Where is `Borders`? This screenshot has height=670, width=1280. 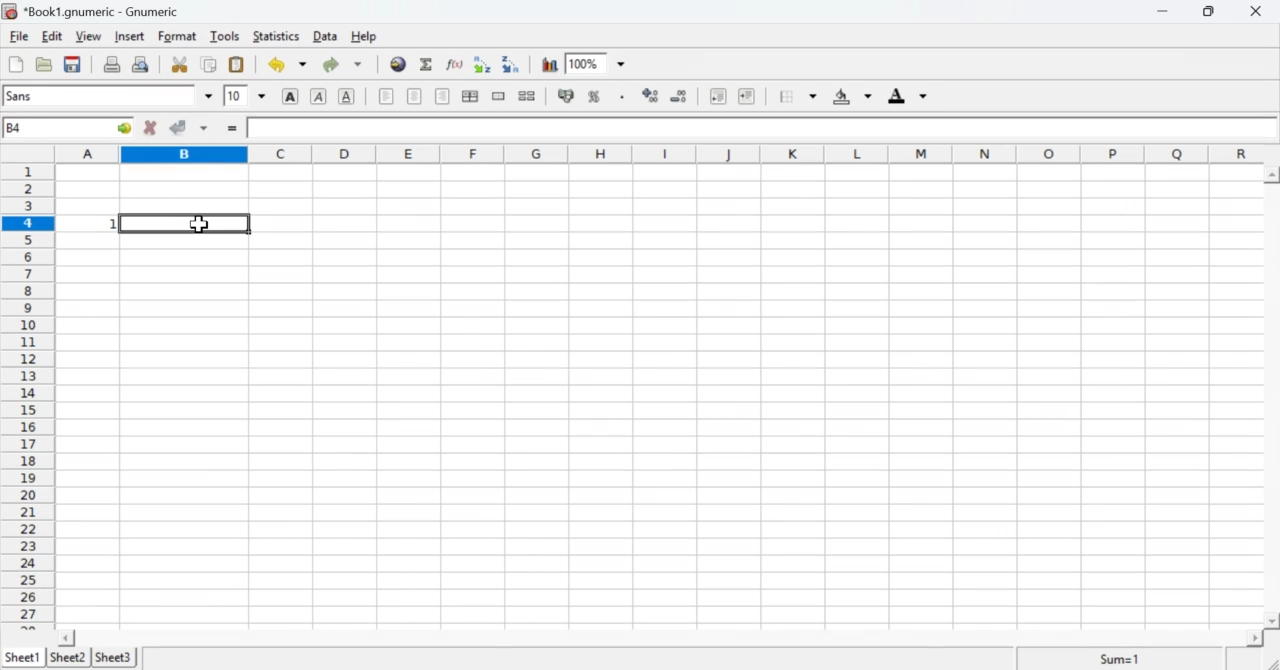 Borders is located at coordinates (797, 97).